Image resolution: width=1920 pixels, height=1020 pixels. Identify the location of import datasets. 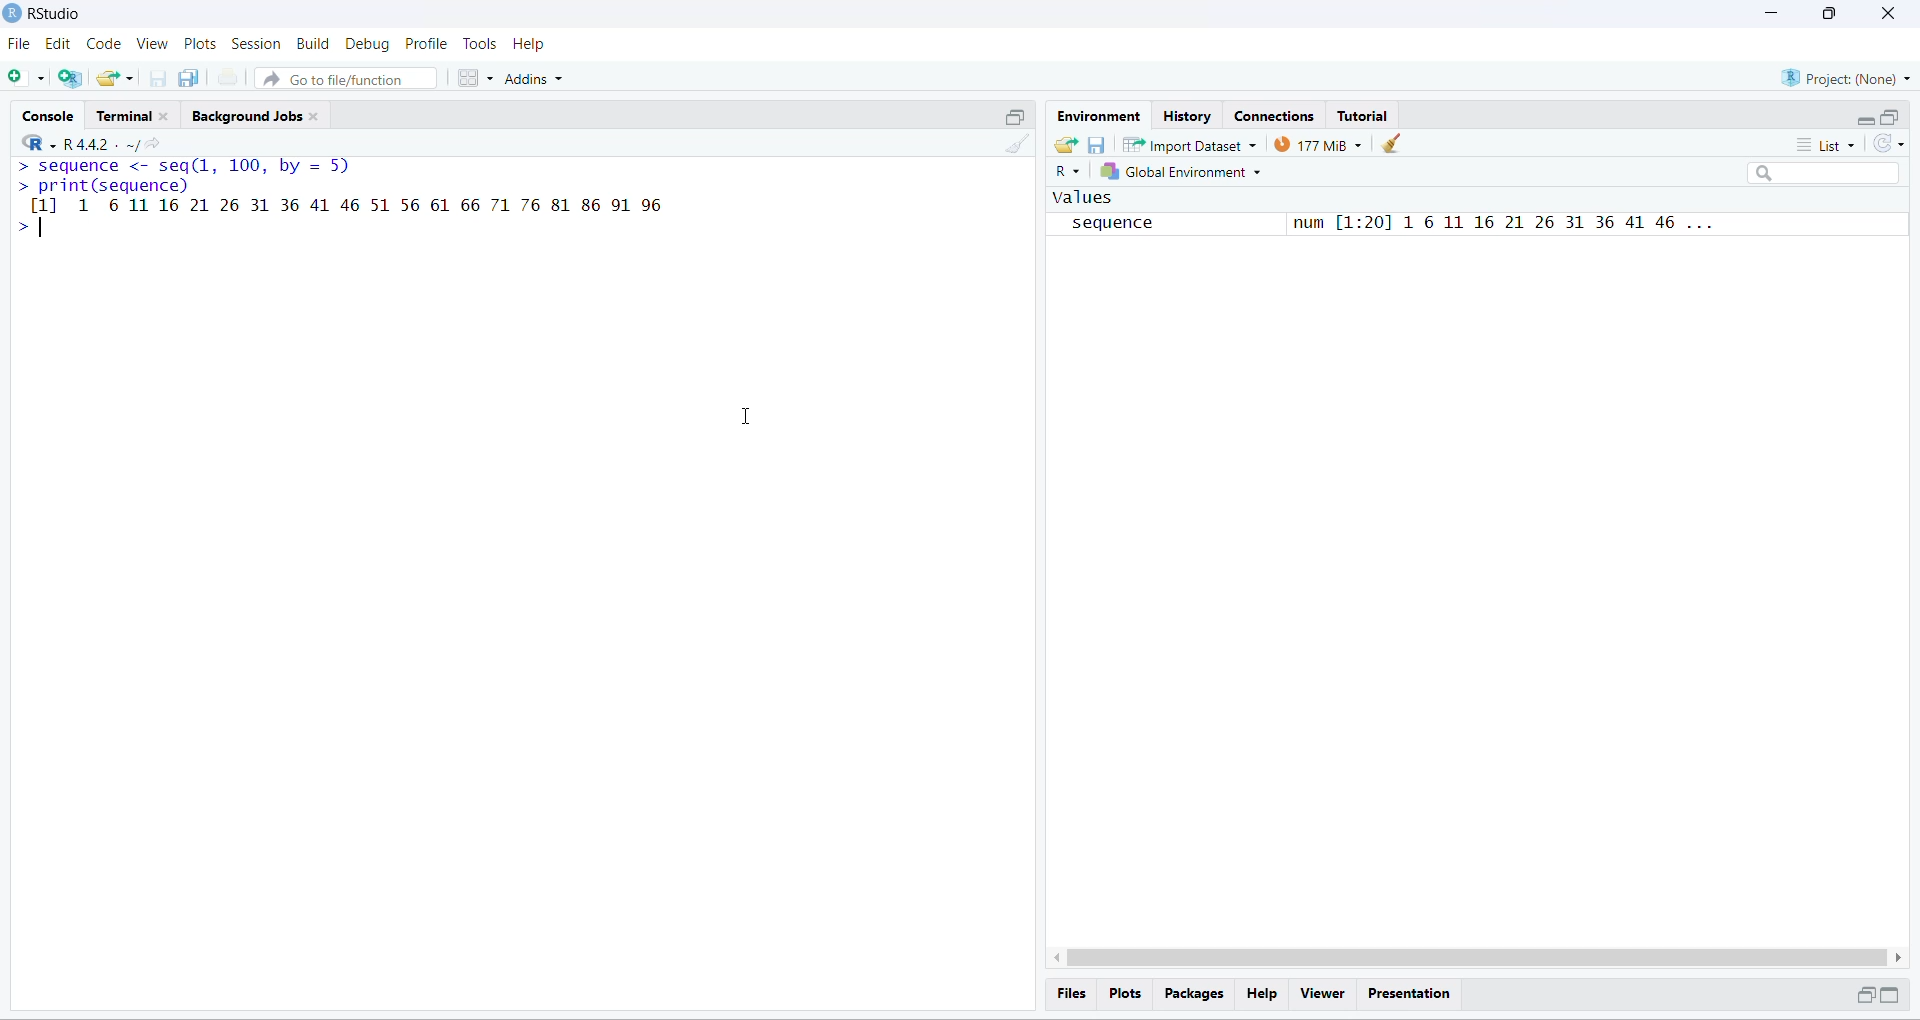
(1191, 144).